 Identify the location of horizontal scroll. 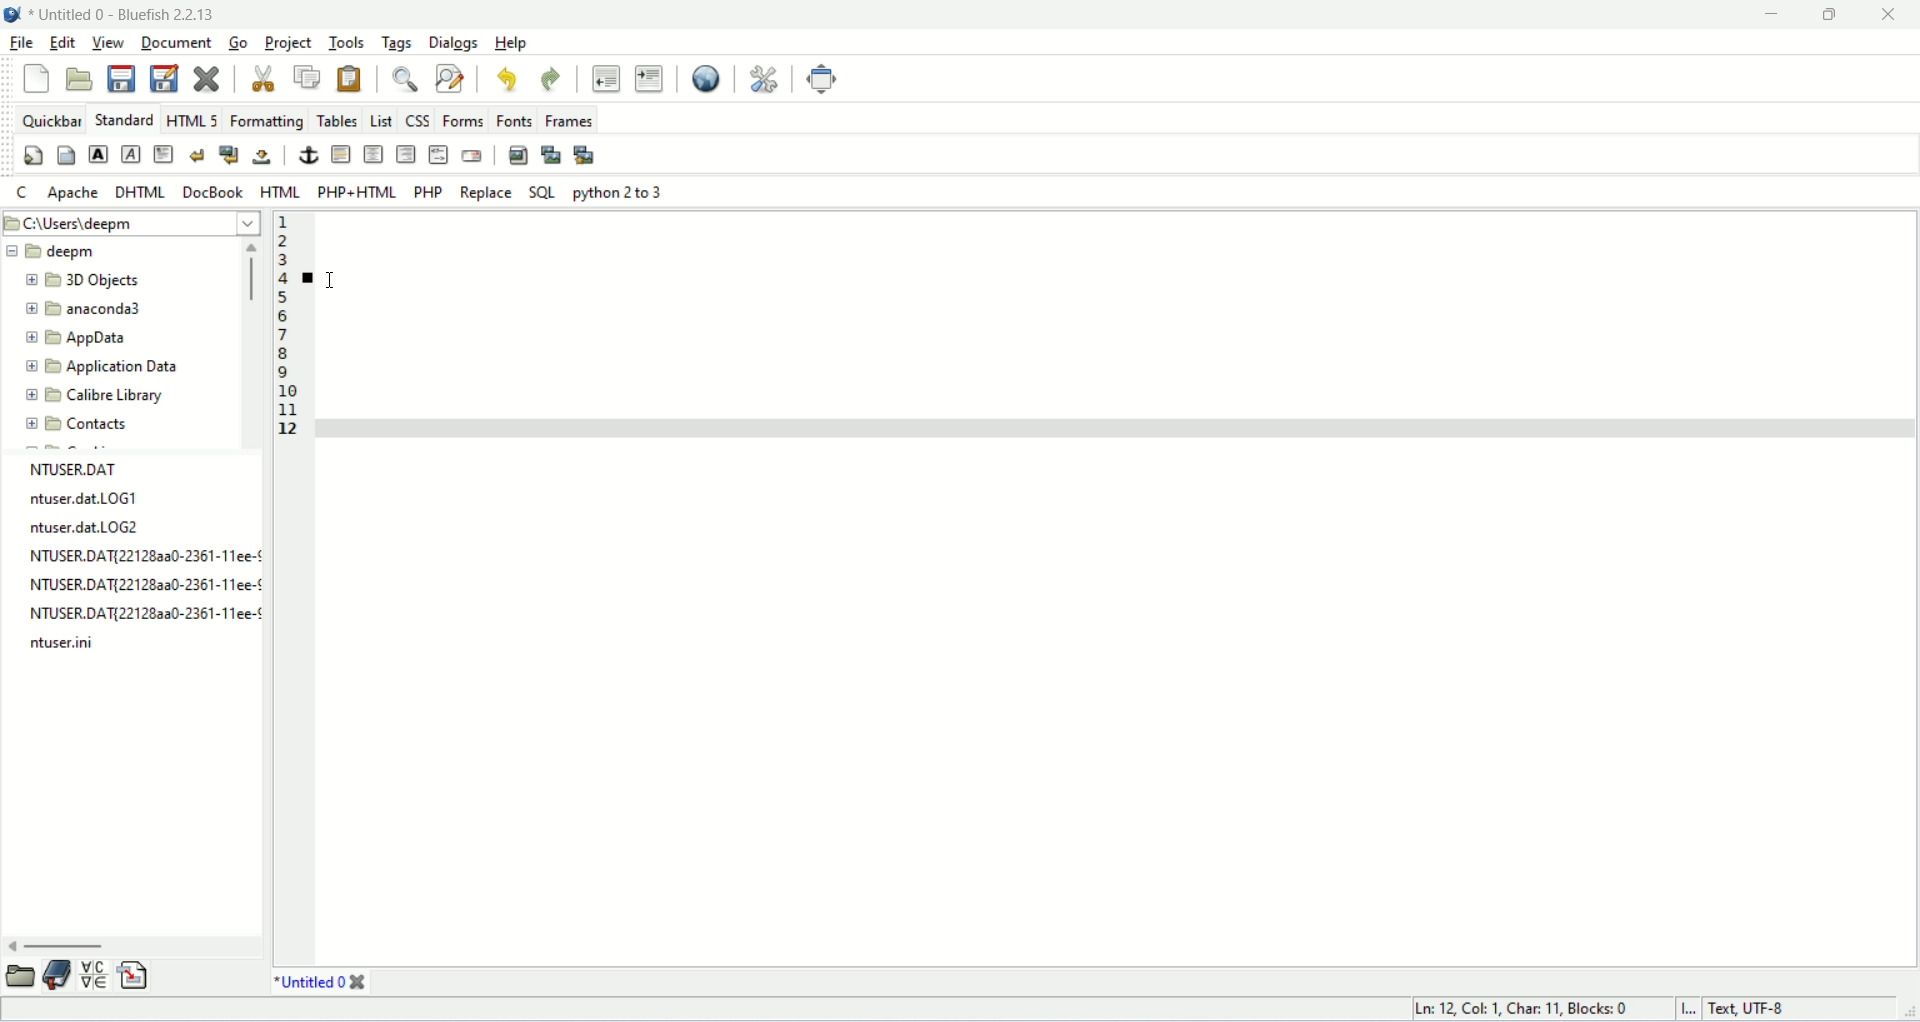
(253, 341).